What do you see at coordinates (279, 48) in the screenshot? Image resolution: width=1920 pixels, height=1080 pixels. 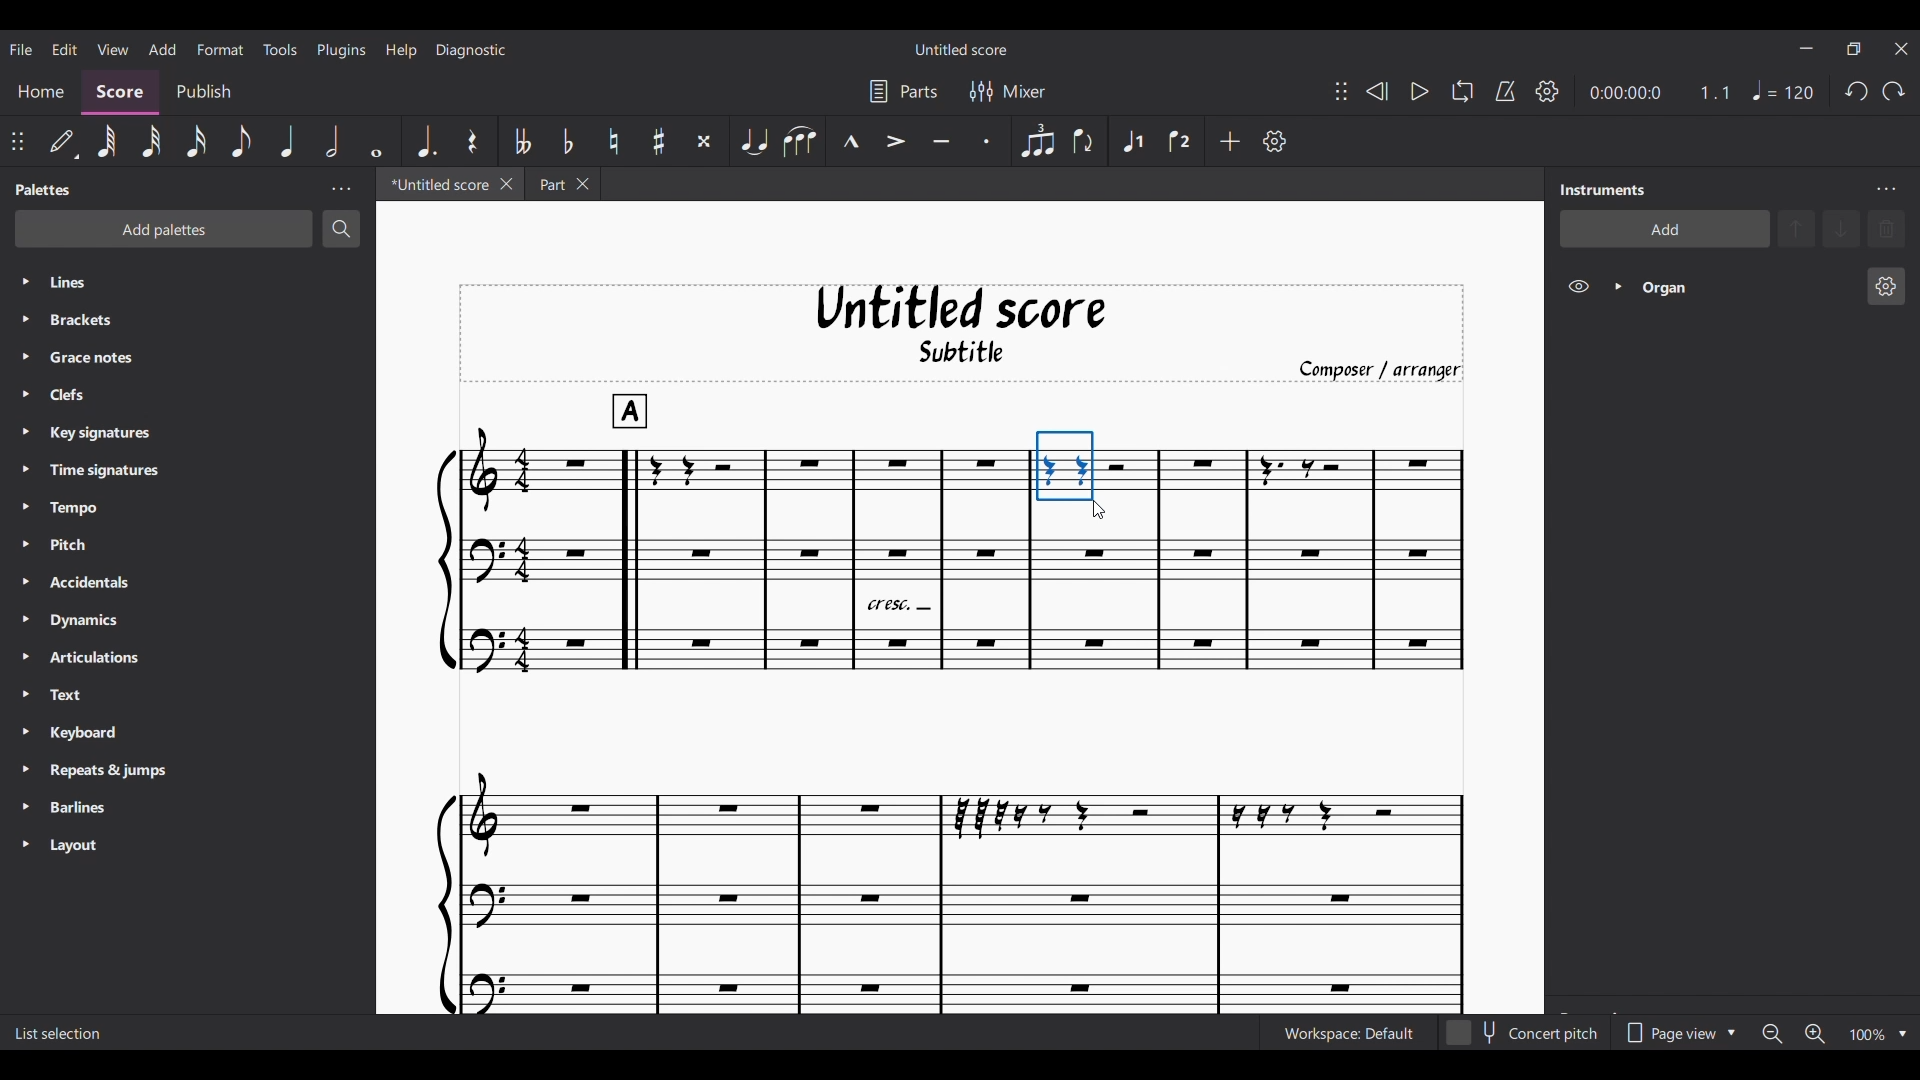 I see `Tools menu` at bounding box center [279, 48].